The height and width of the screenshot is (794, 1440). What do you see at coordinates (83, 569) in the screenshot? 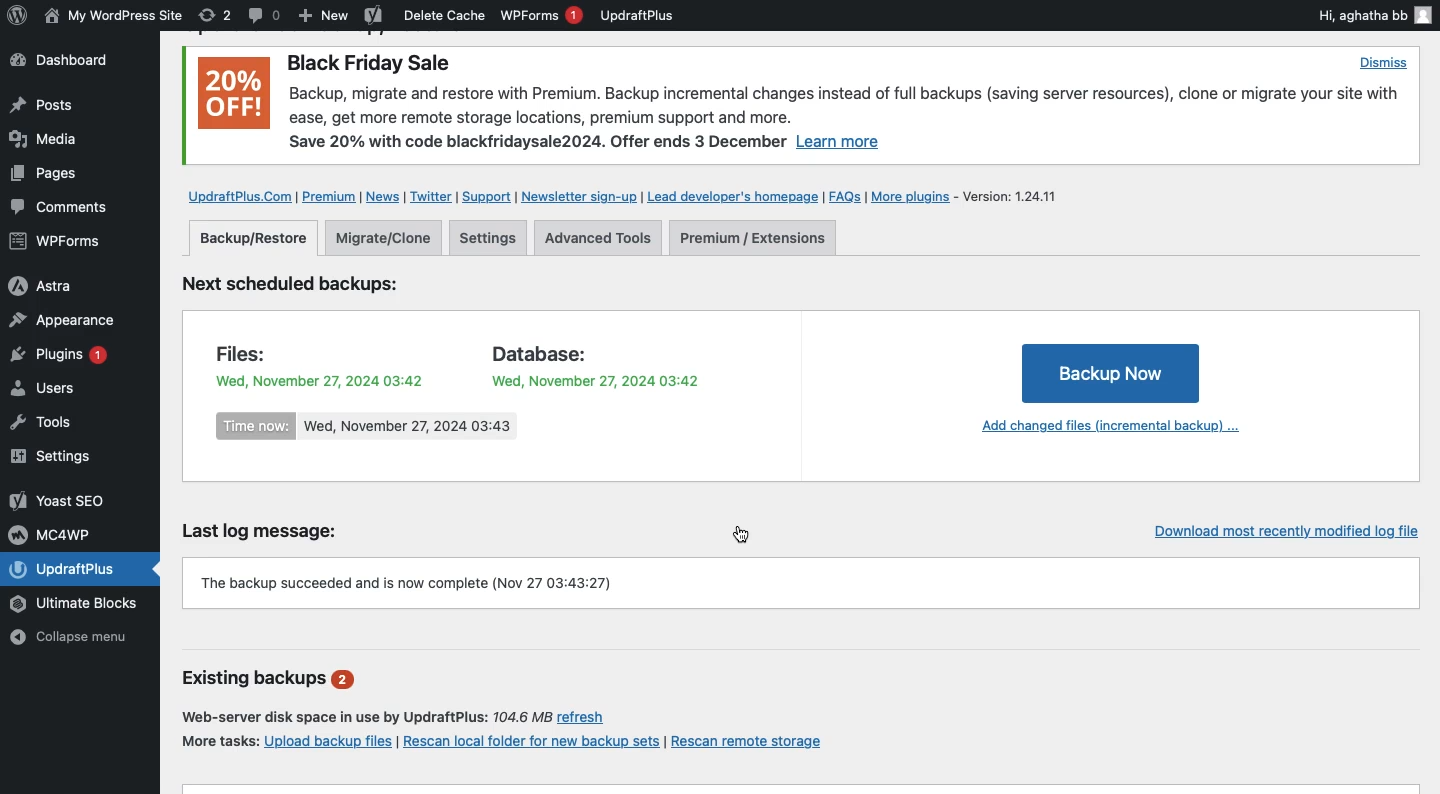
I see `UpdraftPlus` at bounding box center [83, 569].